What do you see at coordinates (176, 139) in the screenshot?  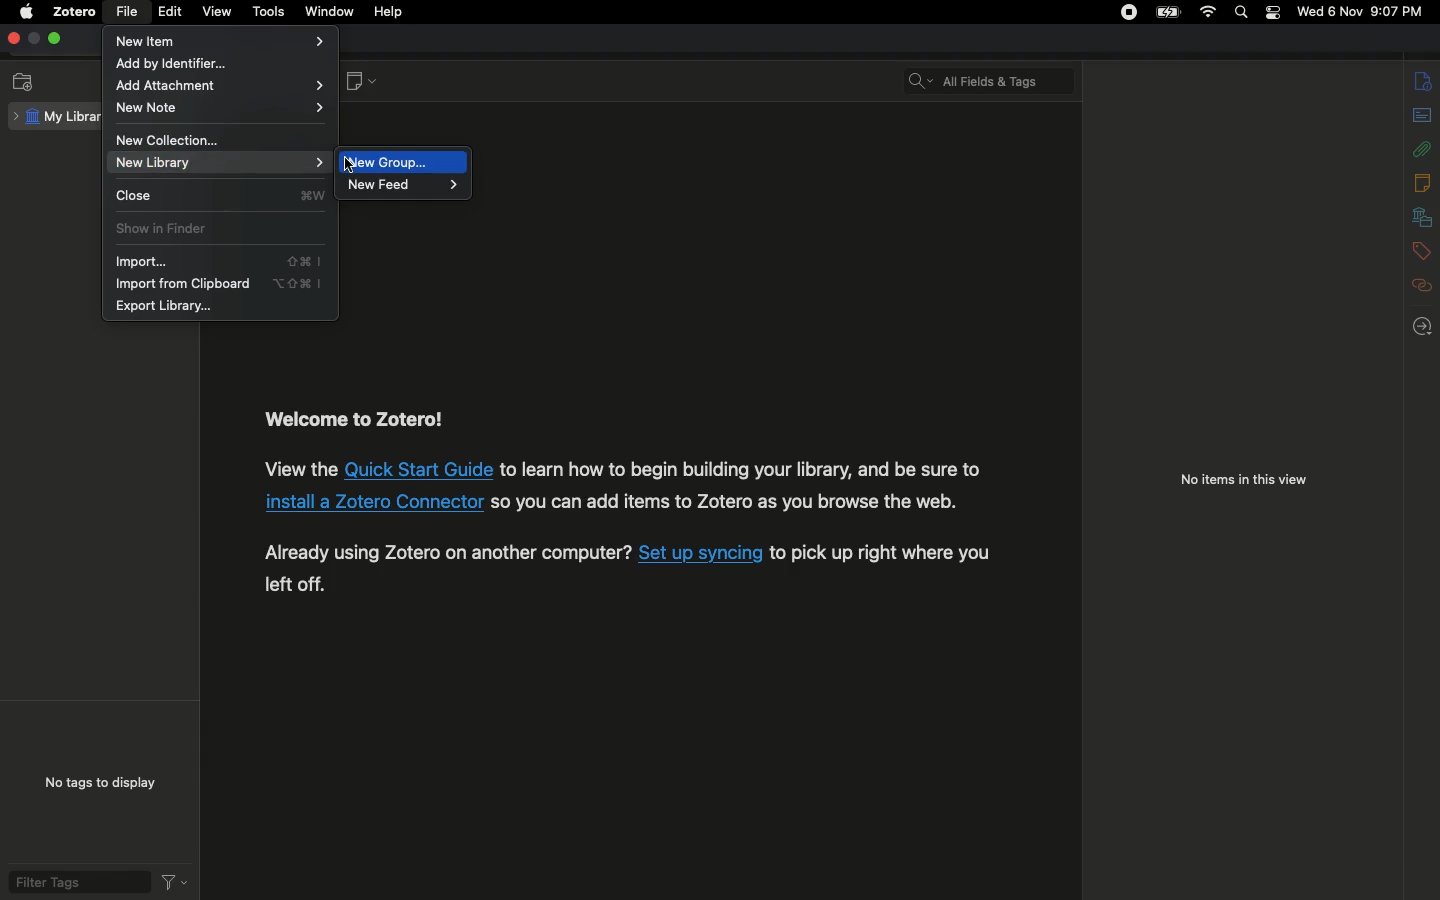 I see `New collection` at bounding box center [176, 139].